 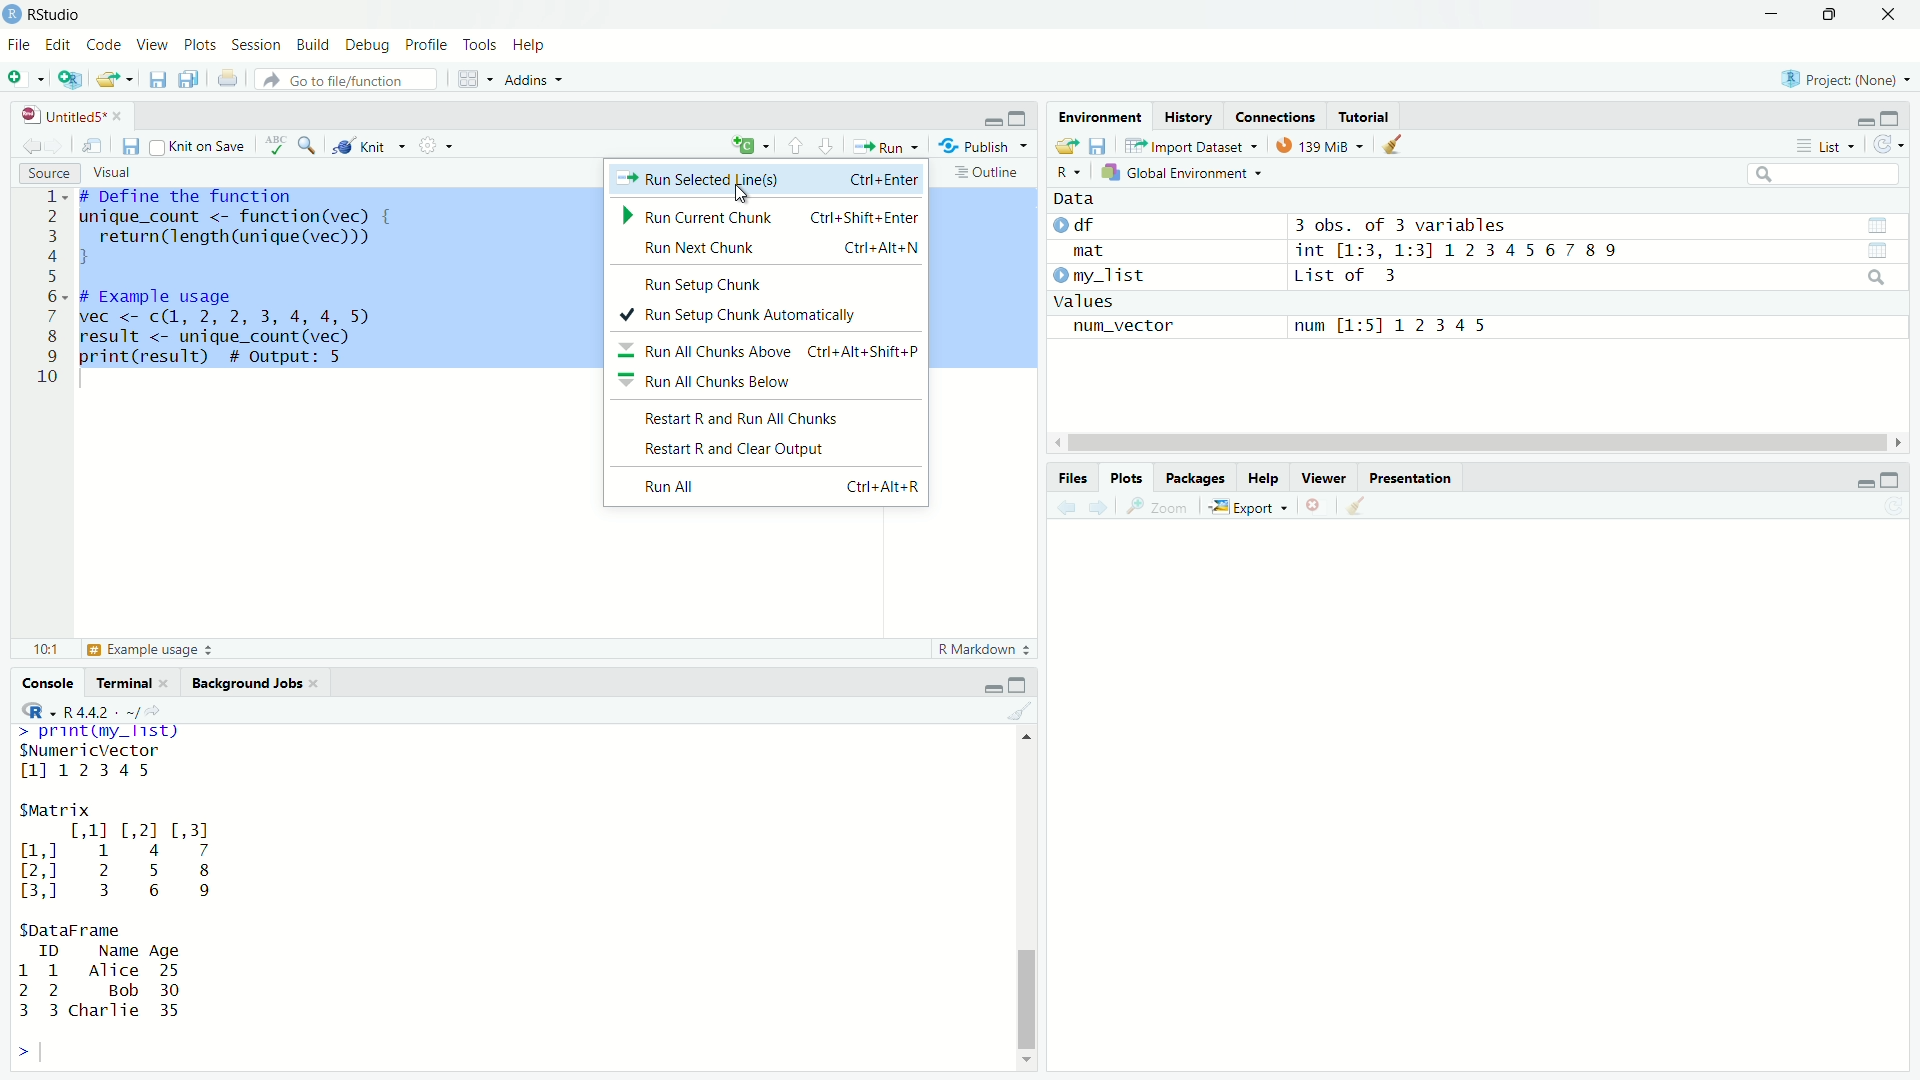 What do you see at coordinates (92, 146) in the screenshot?
I see `show in new window` at bounding box center [92, 146].